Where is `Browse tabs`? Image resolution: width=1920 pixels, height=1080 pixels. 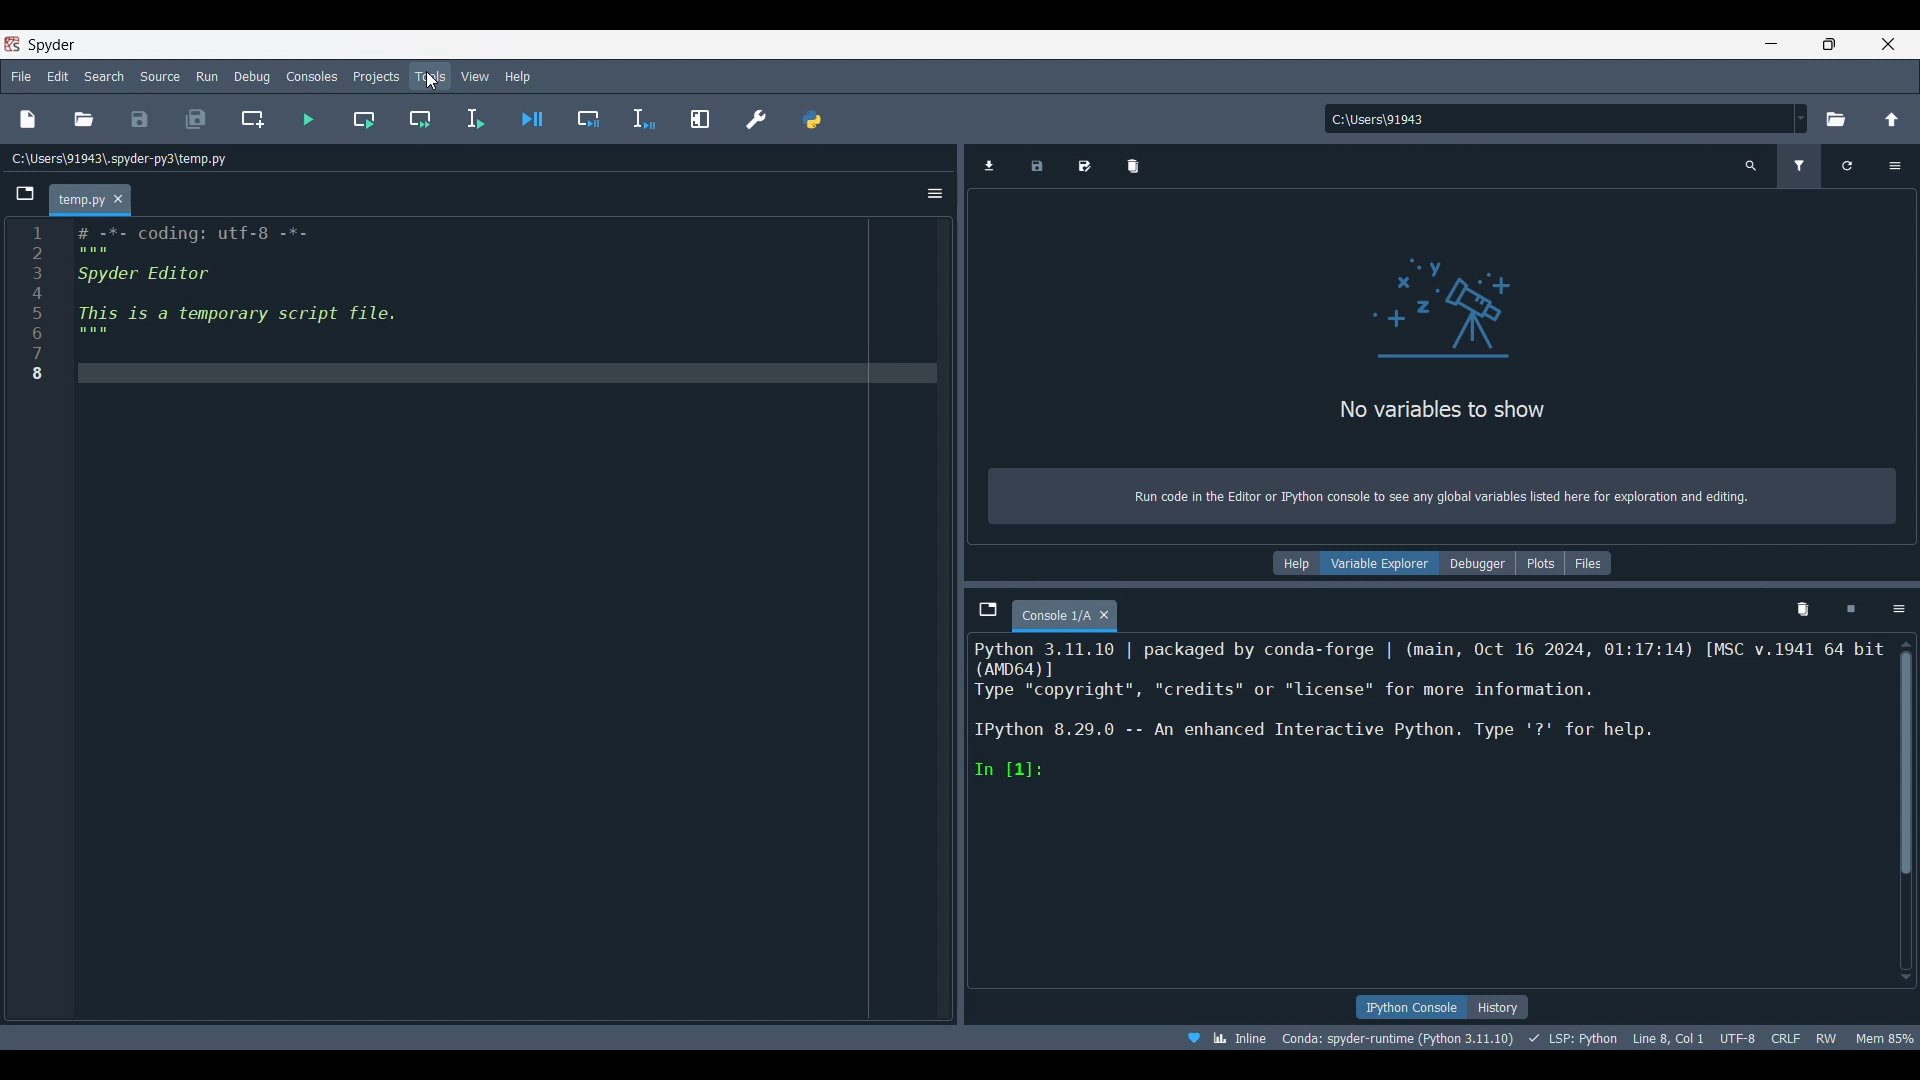 Browse tabs is located at coordinates (24, 194).